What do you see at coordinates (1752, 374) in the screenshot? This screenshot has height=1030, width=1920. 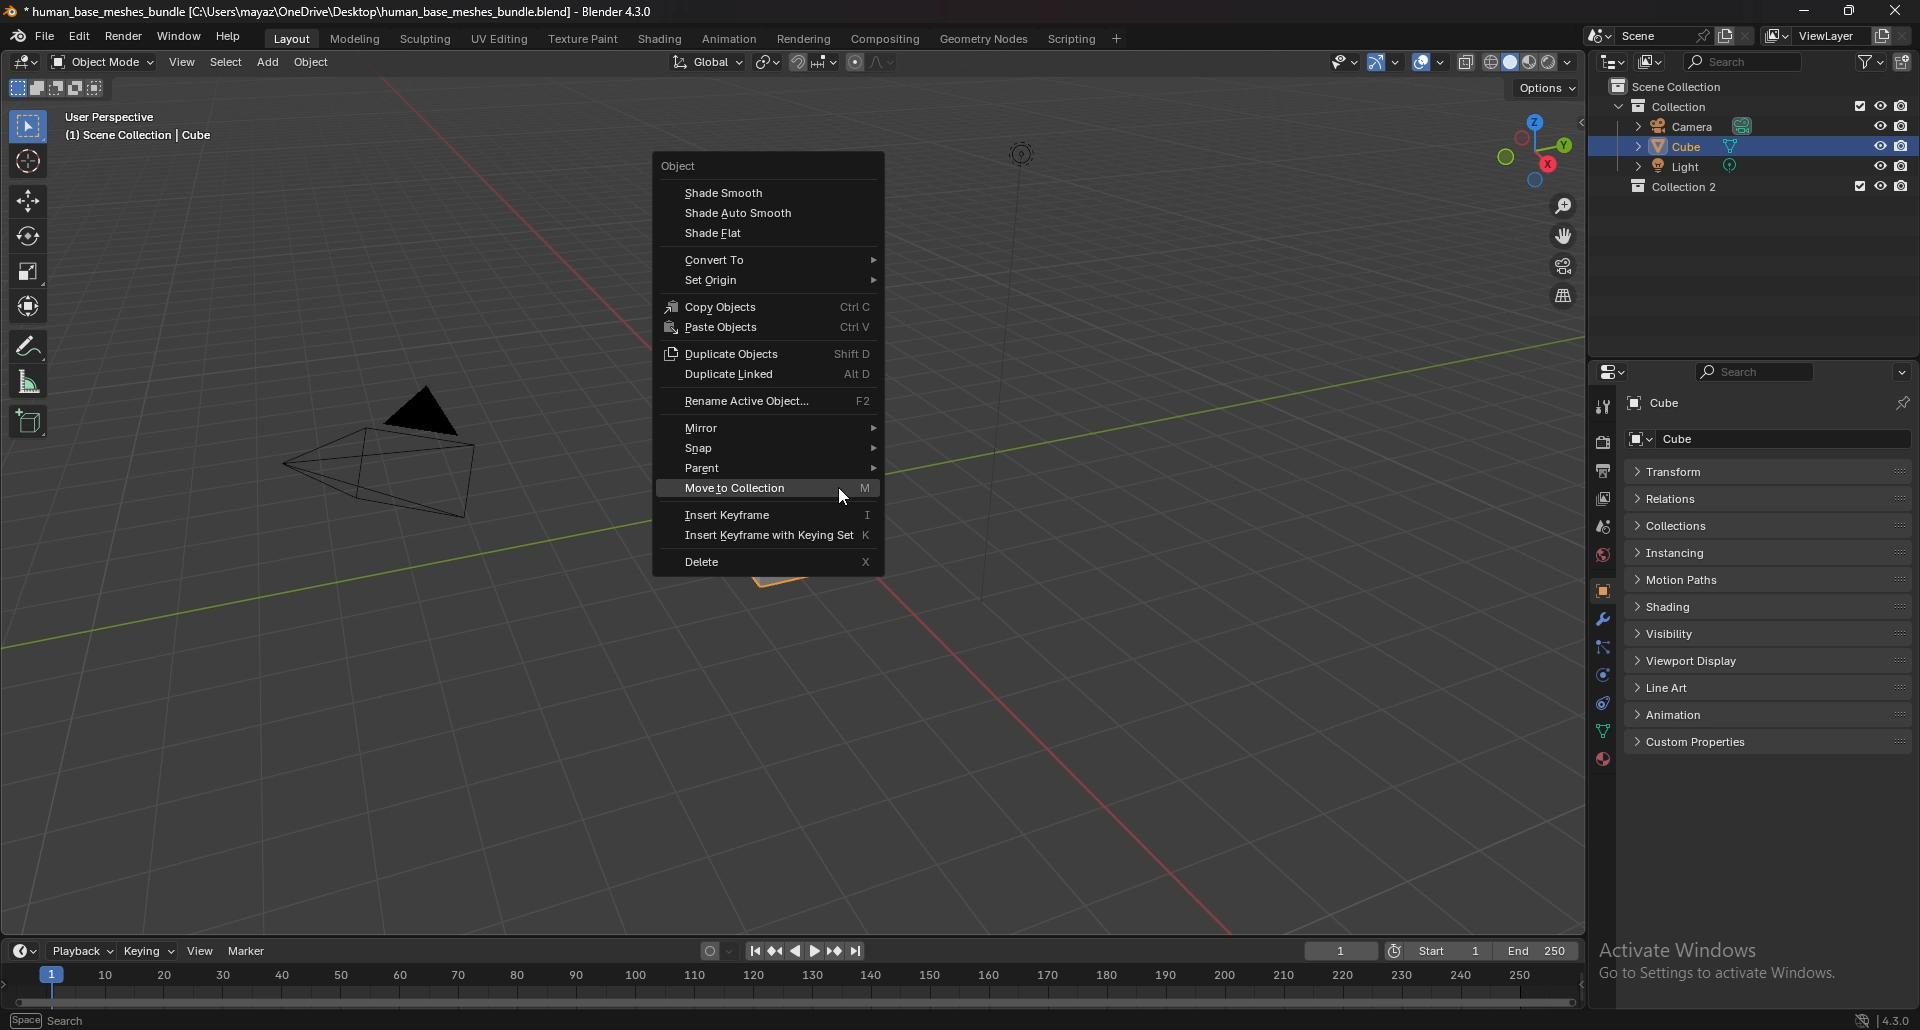 I see `search` at bounding box center [1752, 374].